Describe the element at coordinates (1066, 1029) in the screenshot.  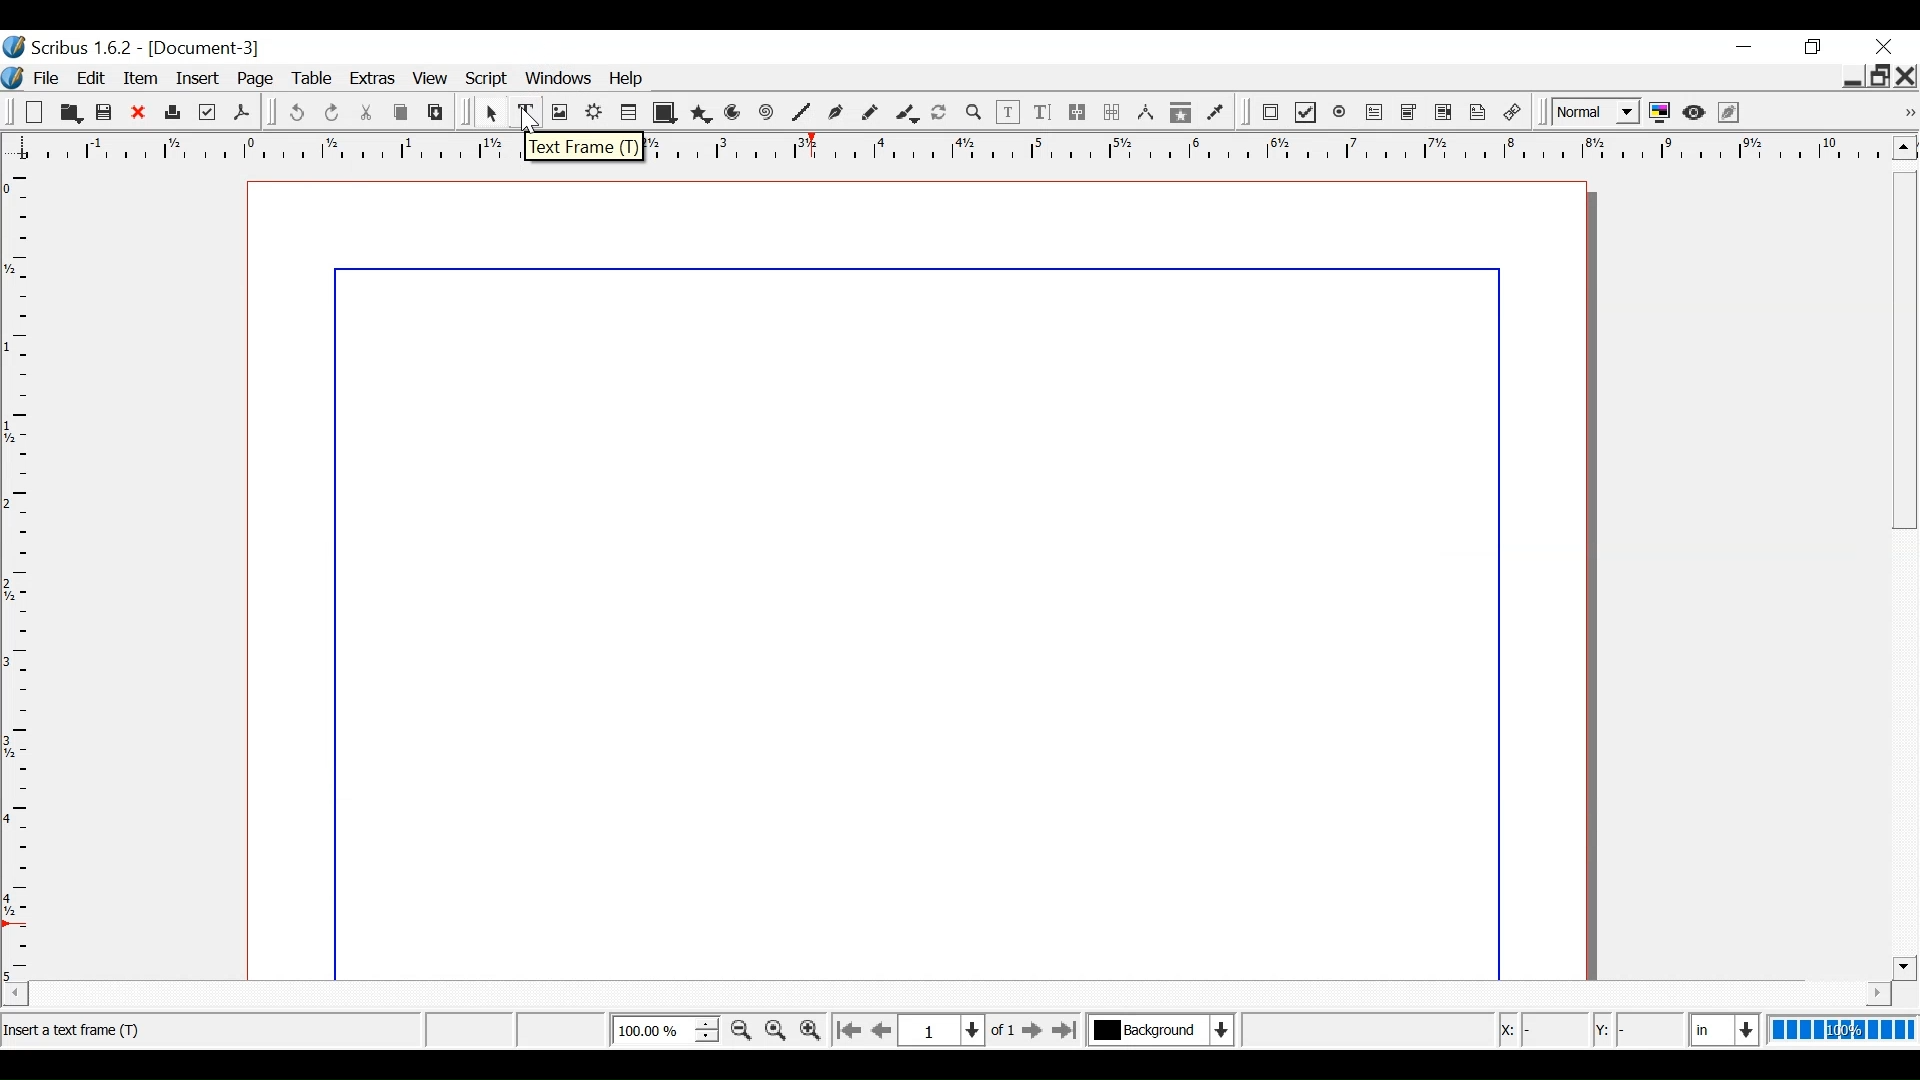
I see `Go to the last page` at that location.